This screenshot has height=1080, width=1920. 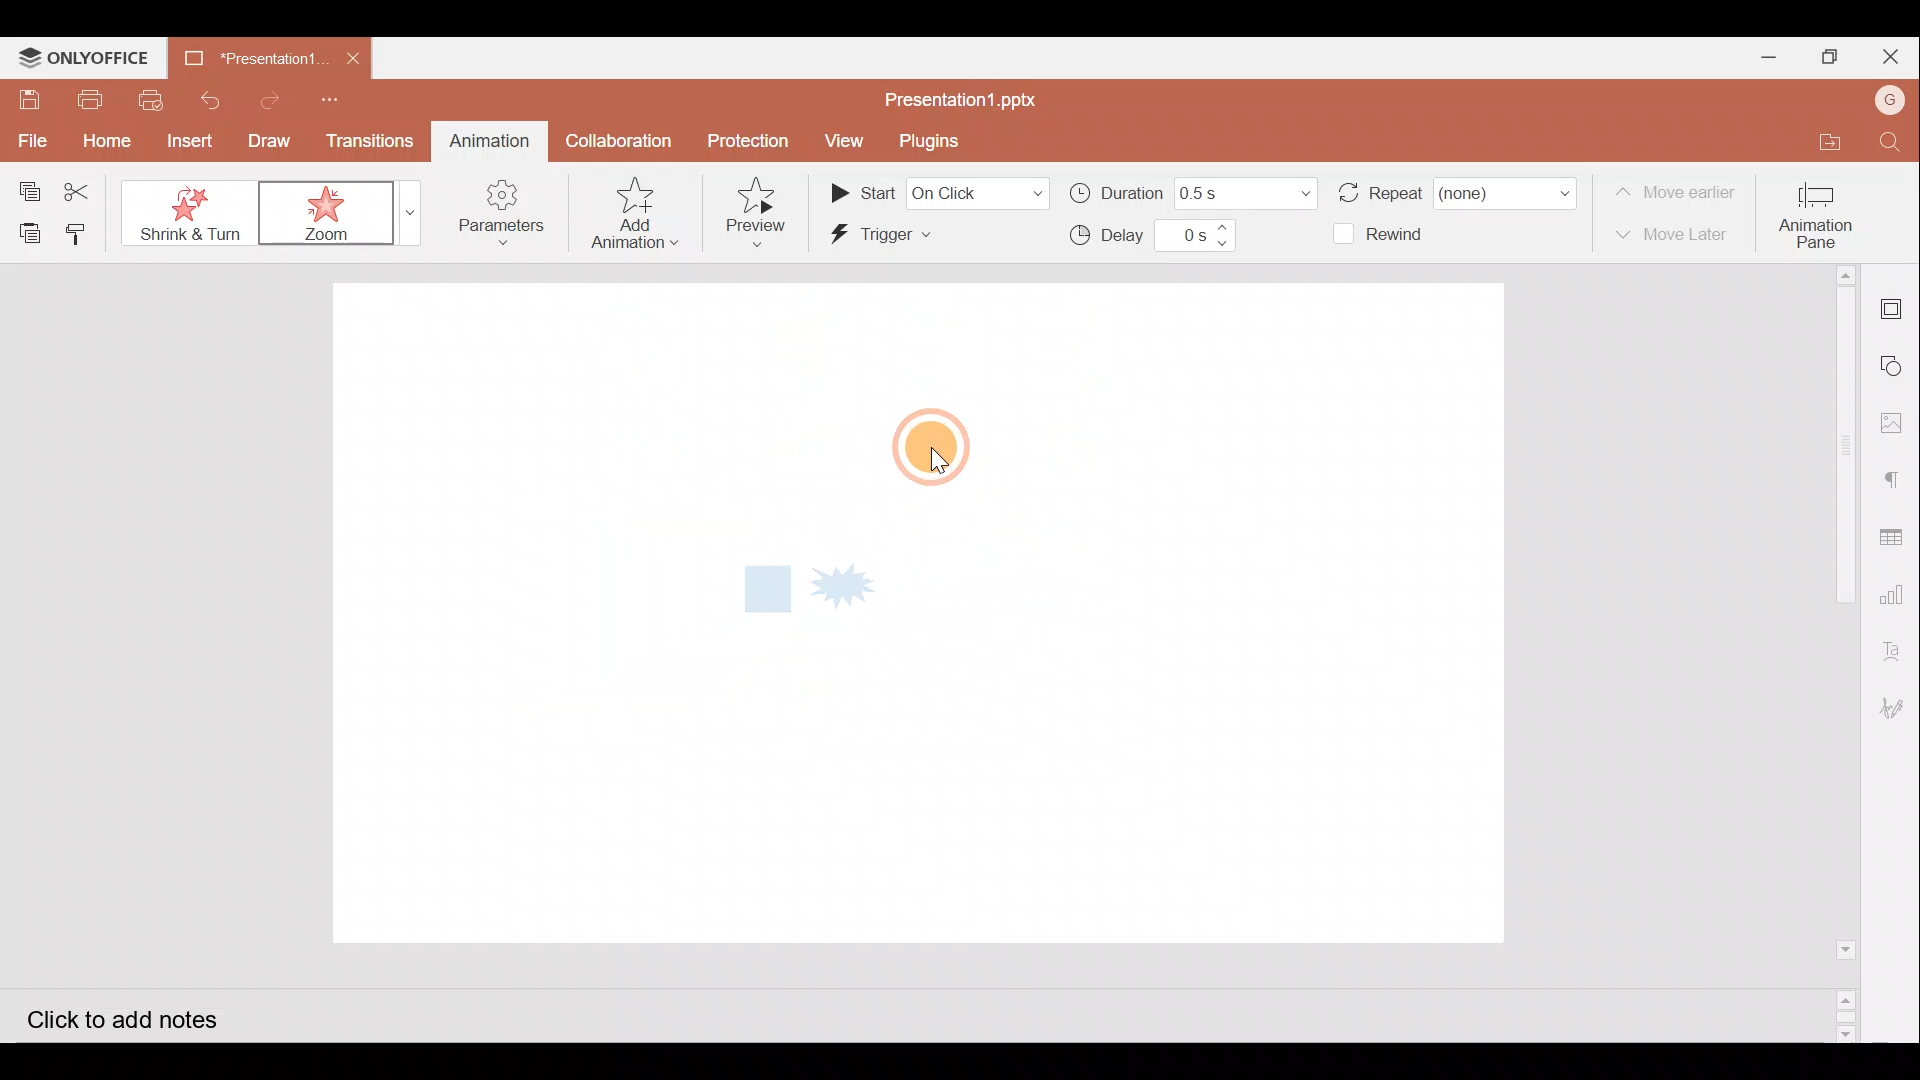 What do you see at coordinates (616, 139) in the screenshot?
I see `Collaboration` at bounding box center [616, 139].